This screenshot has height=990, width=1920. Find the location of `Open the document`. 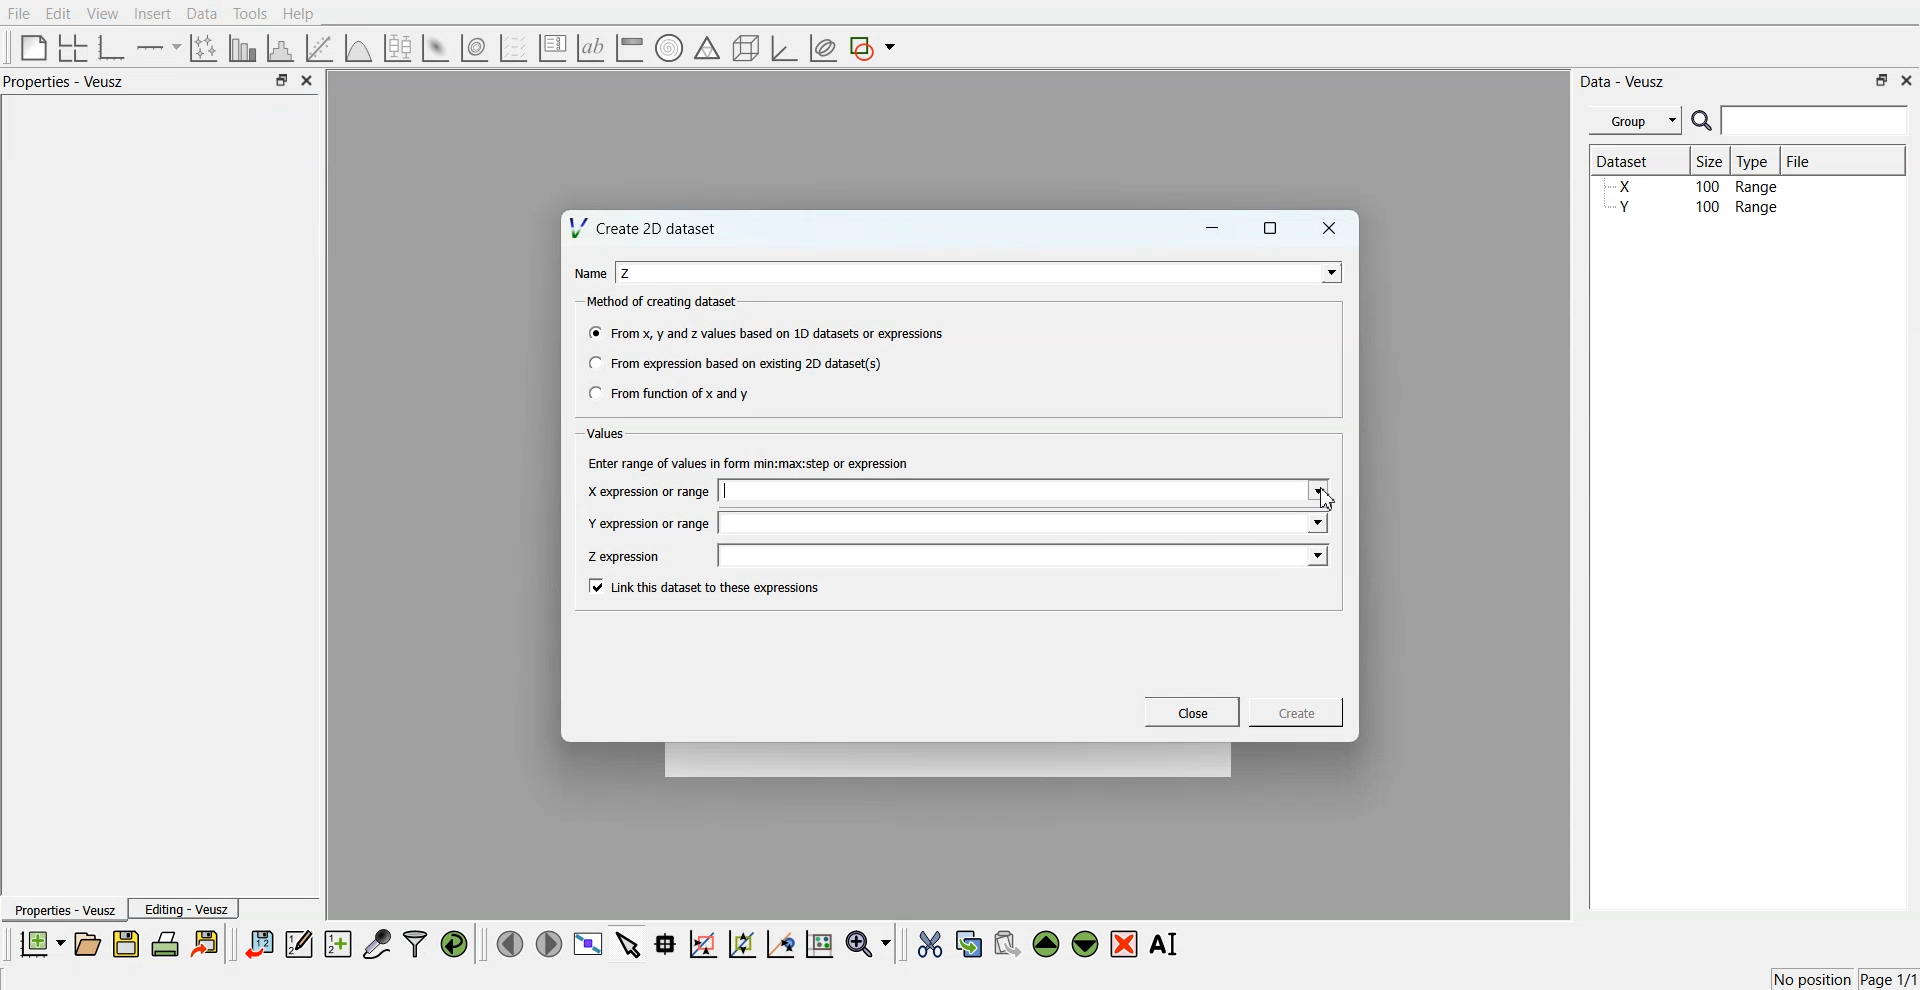

Open the document is located at coordinates (86, 944).